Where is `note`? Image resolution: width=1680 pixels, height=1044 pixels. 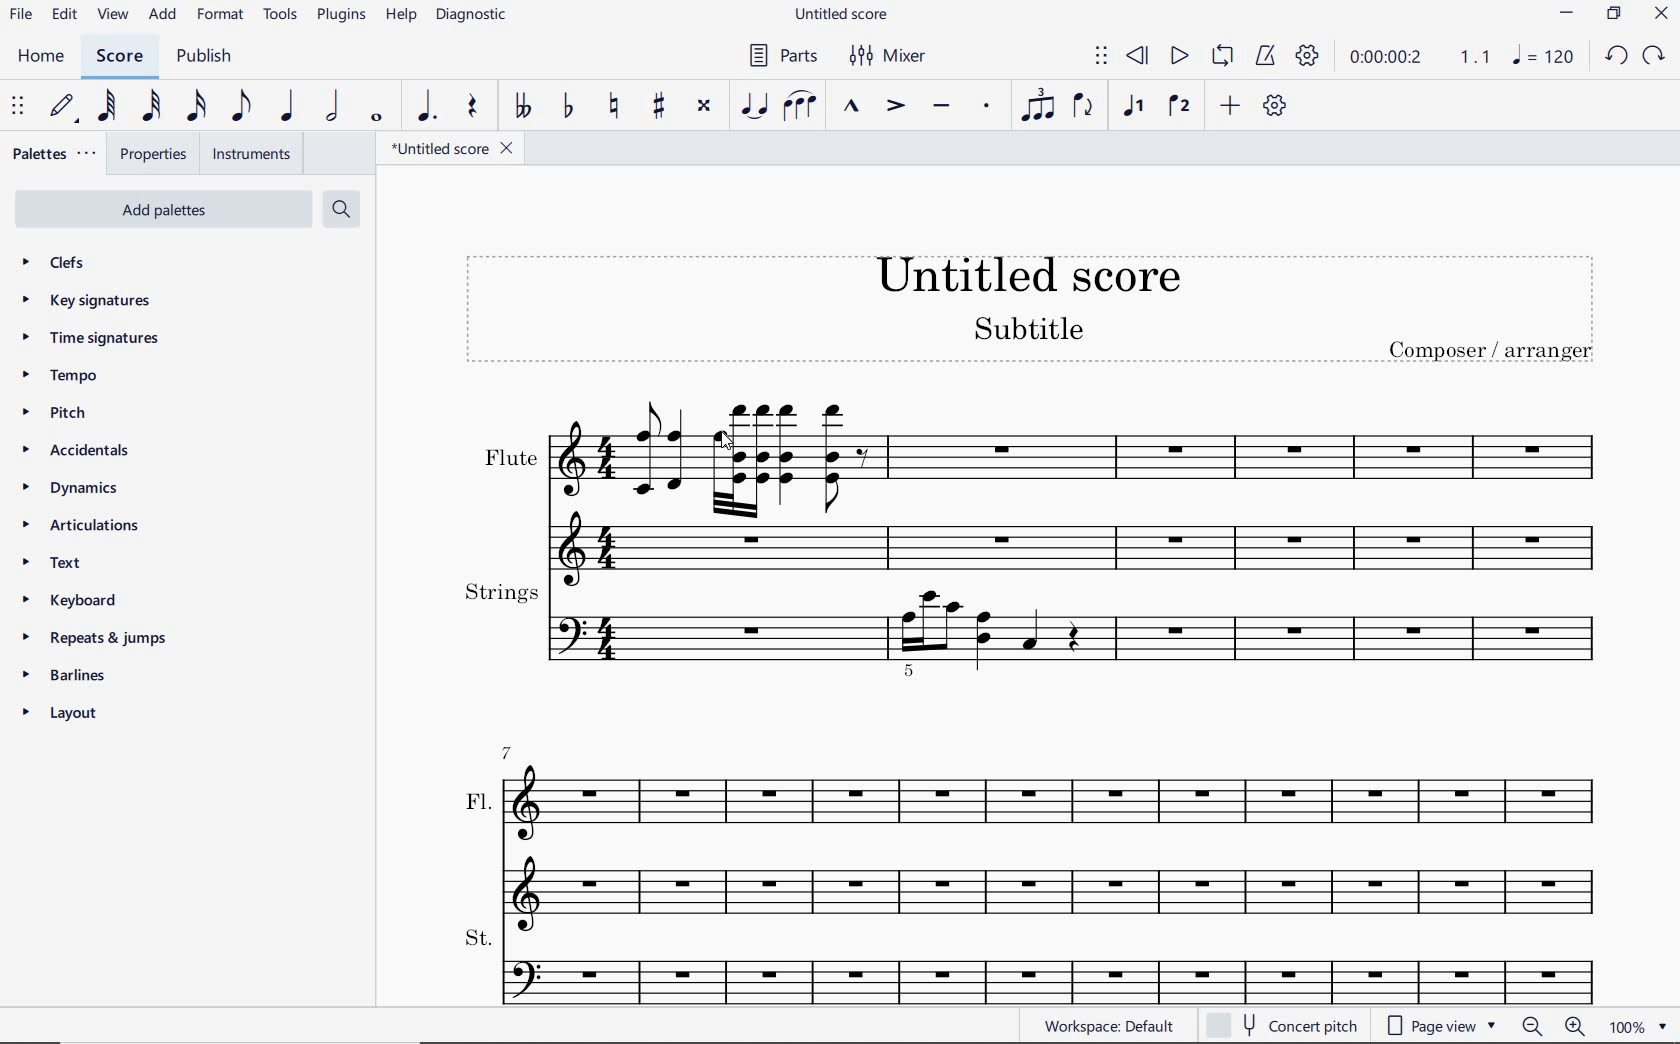 note is located at coordinates (1546, 58).